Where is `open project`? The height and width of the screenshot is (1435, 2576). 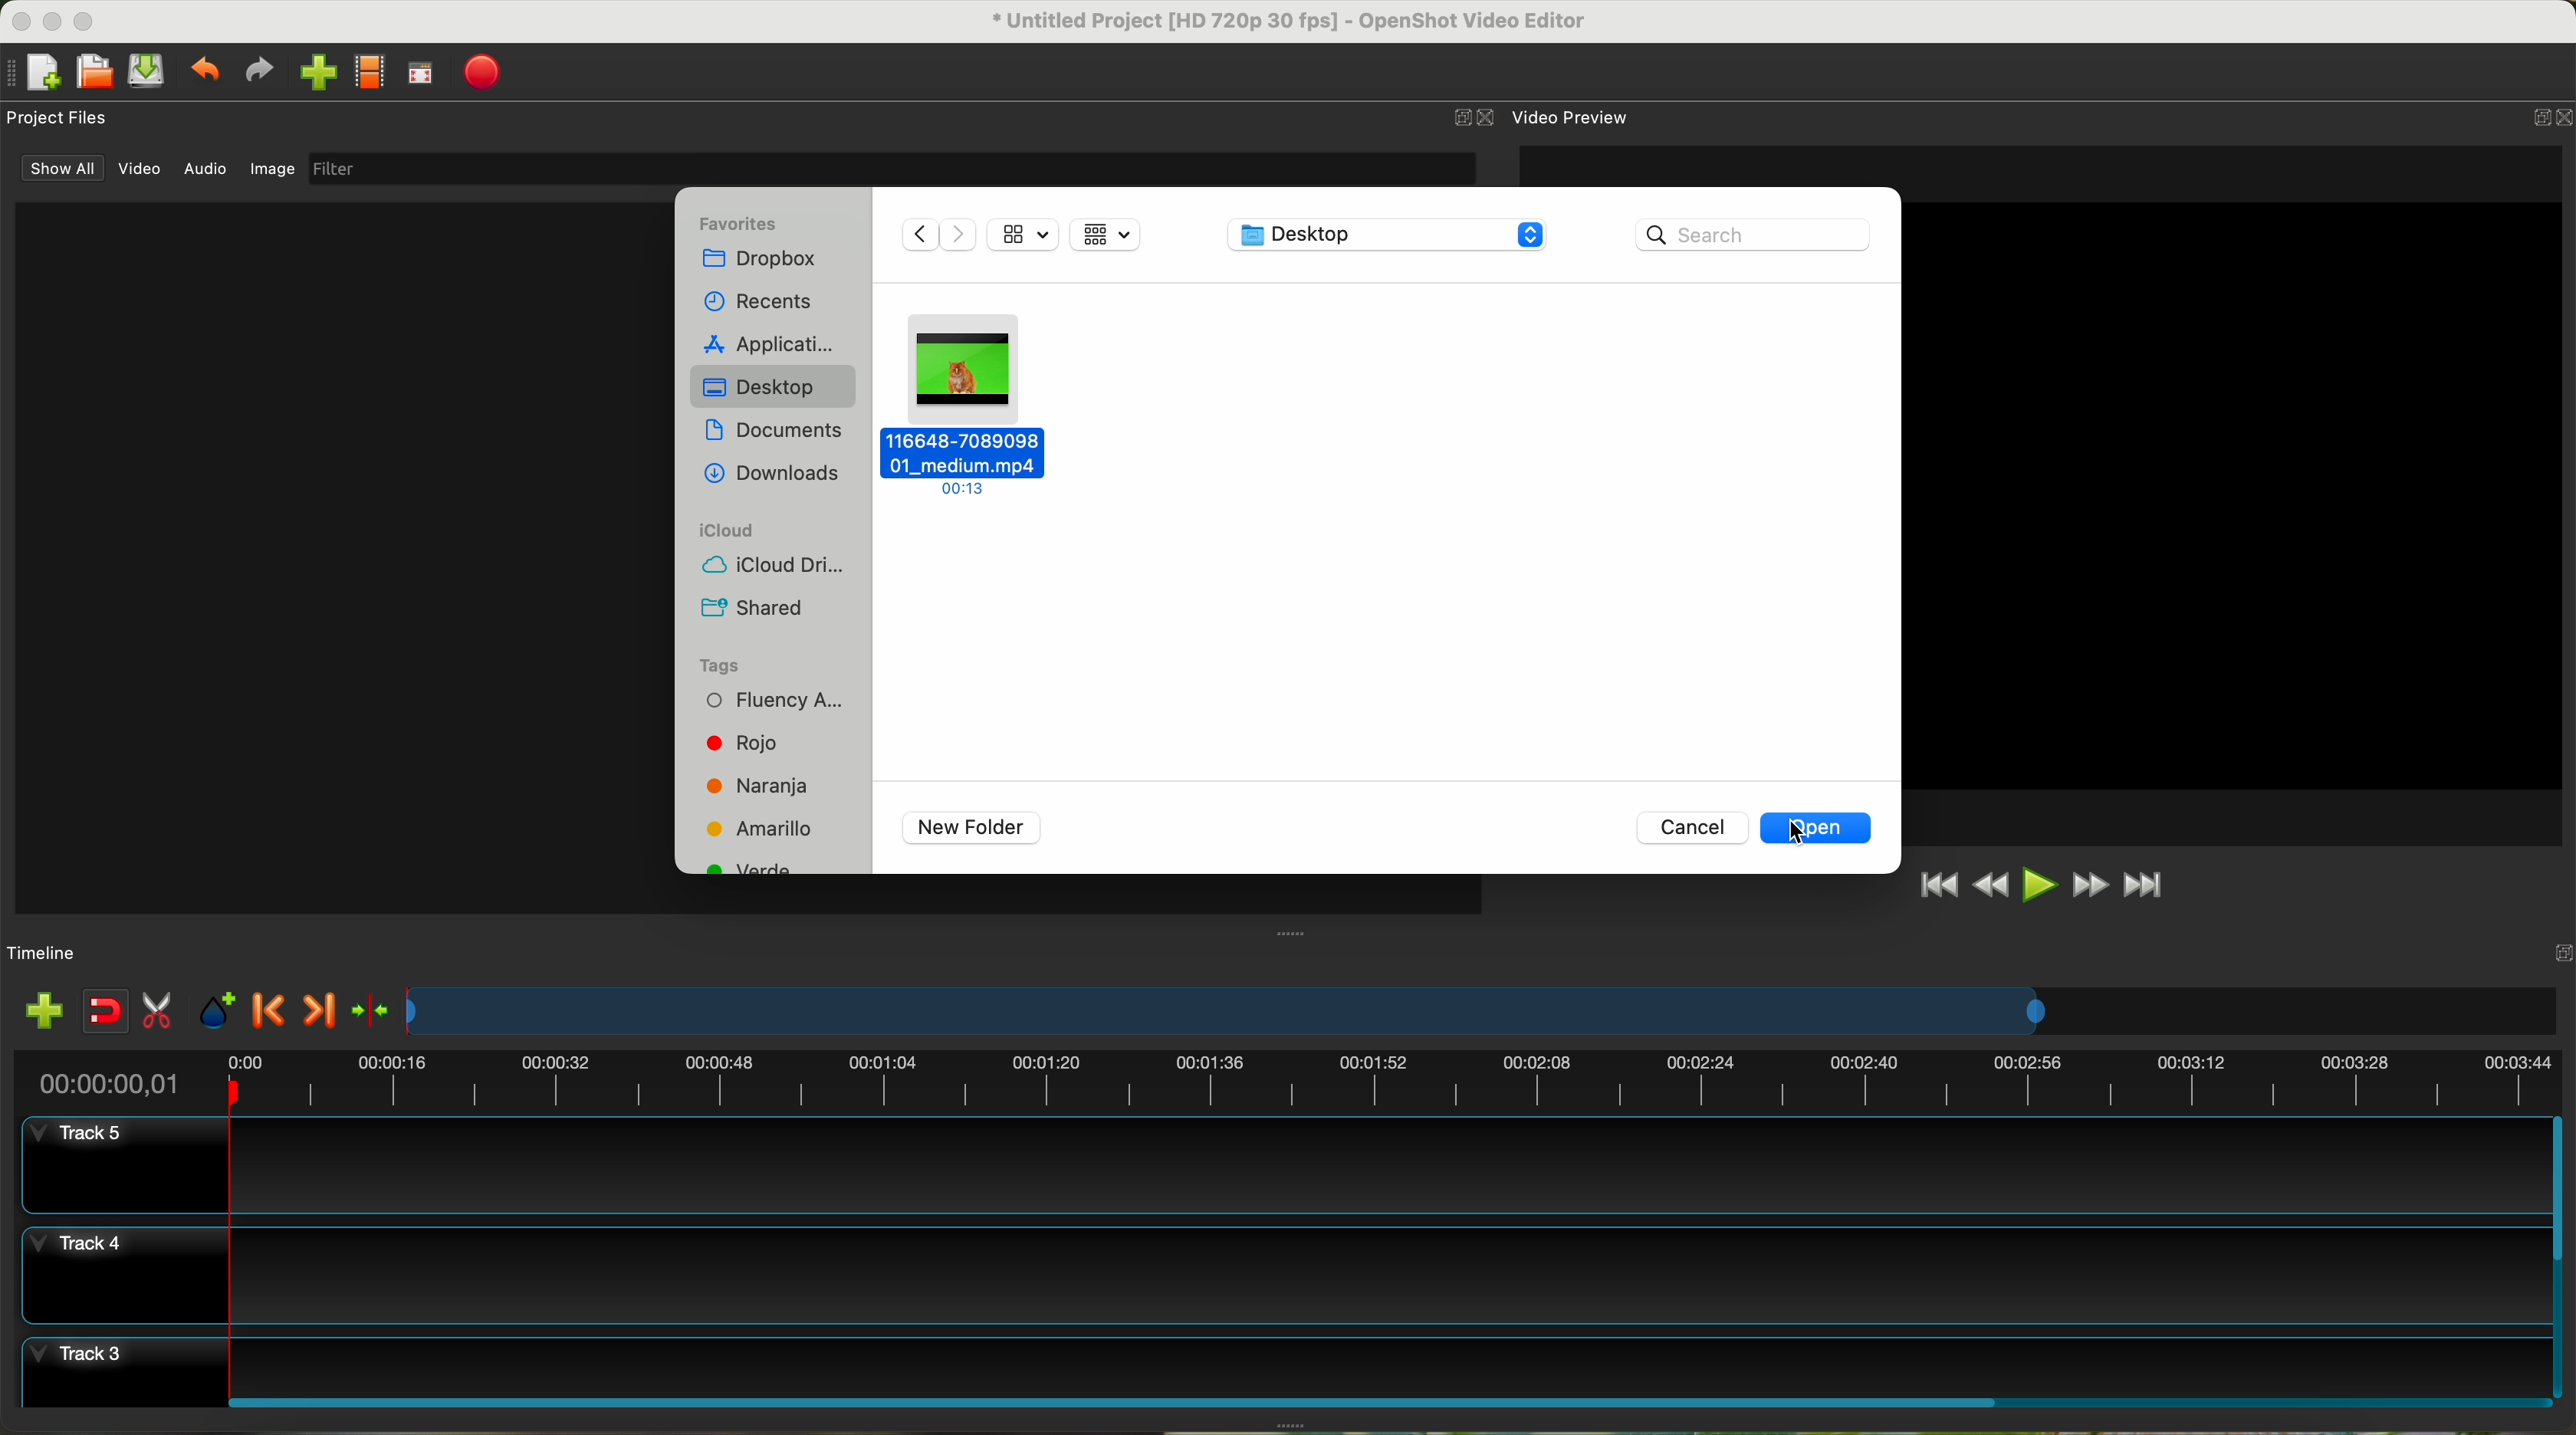 open project is located at coordinates (97, 71).